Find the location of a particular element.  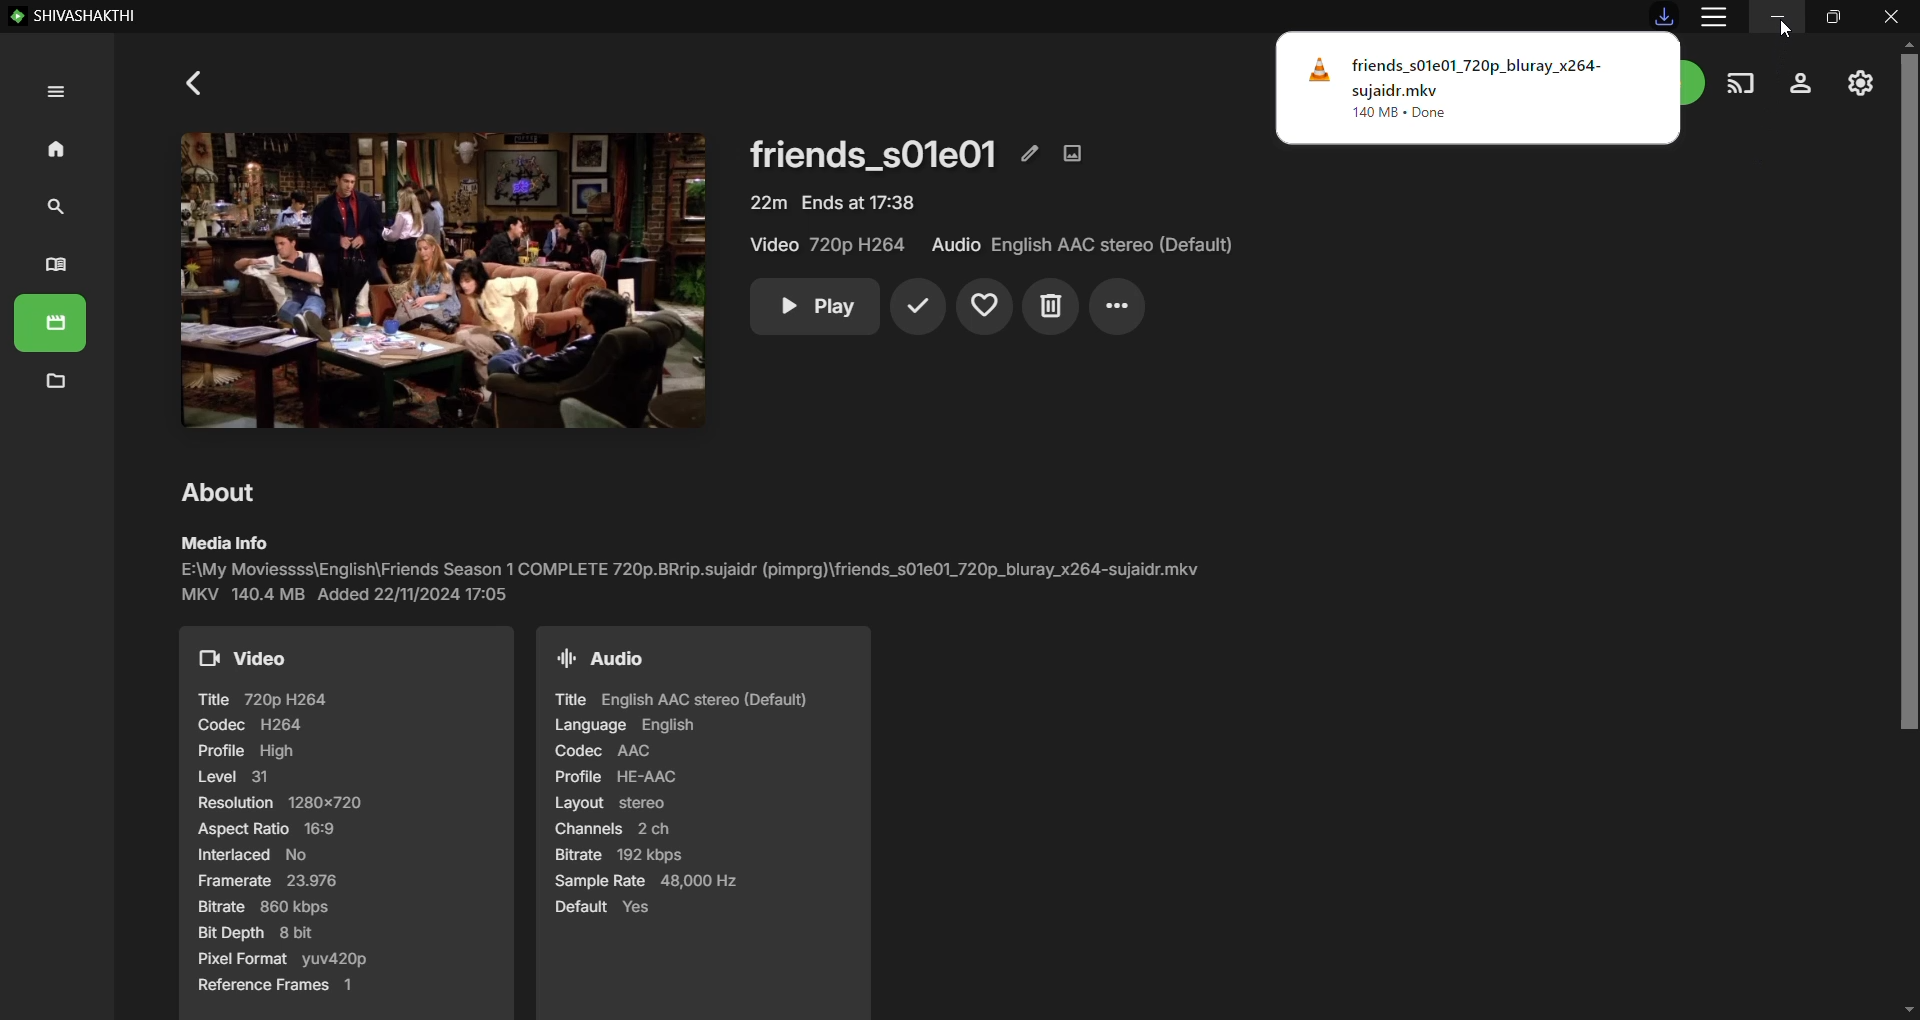

Downloads is located at coordinates (1665, 15).